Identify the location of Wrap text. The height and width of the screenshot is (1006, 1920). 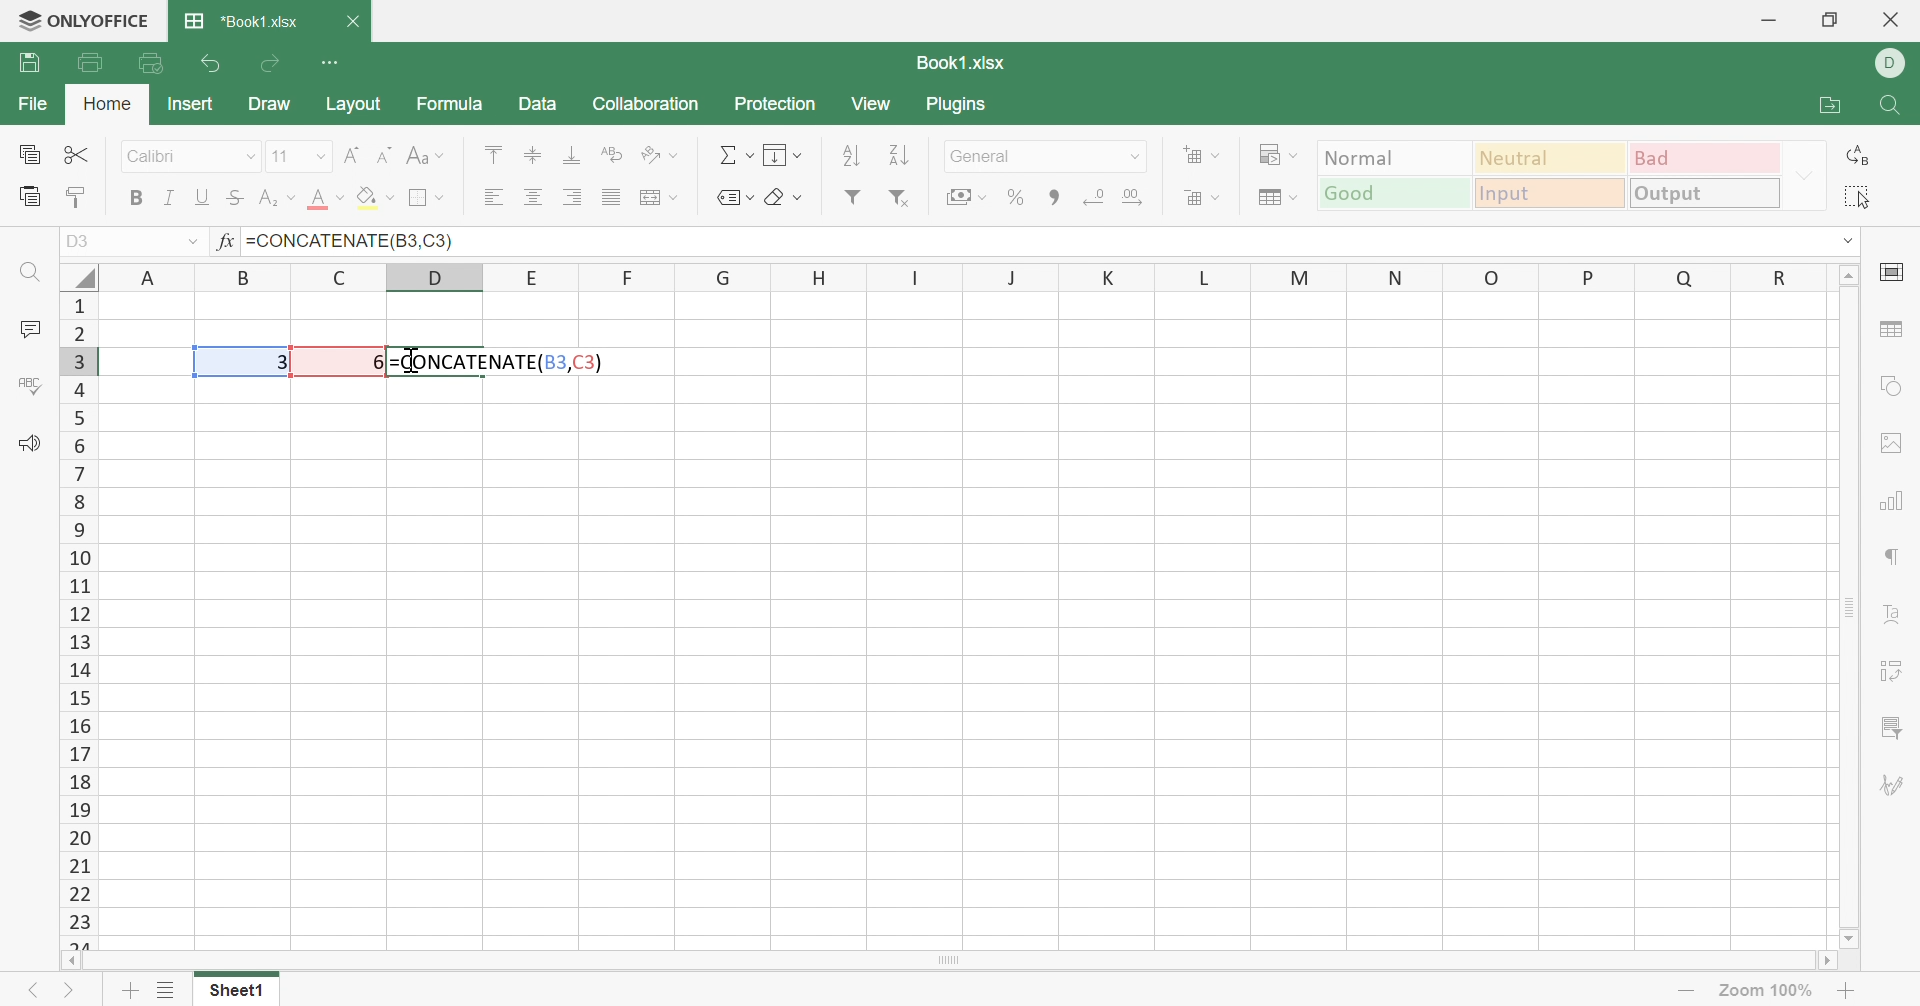
(607, 155).